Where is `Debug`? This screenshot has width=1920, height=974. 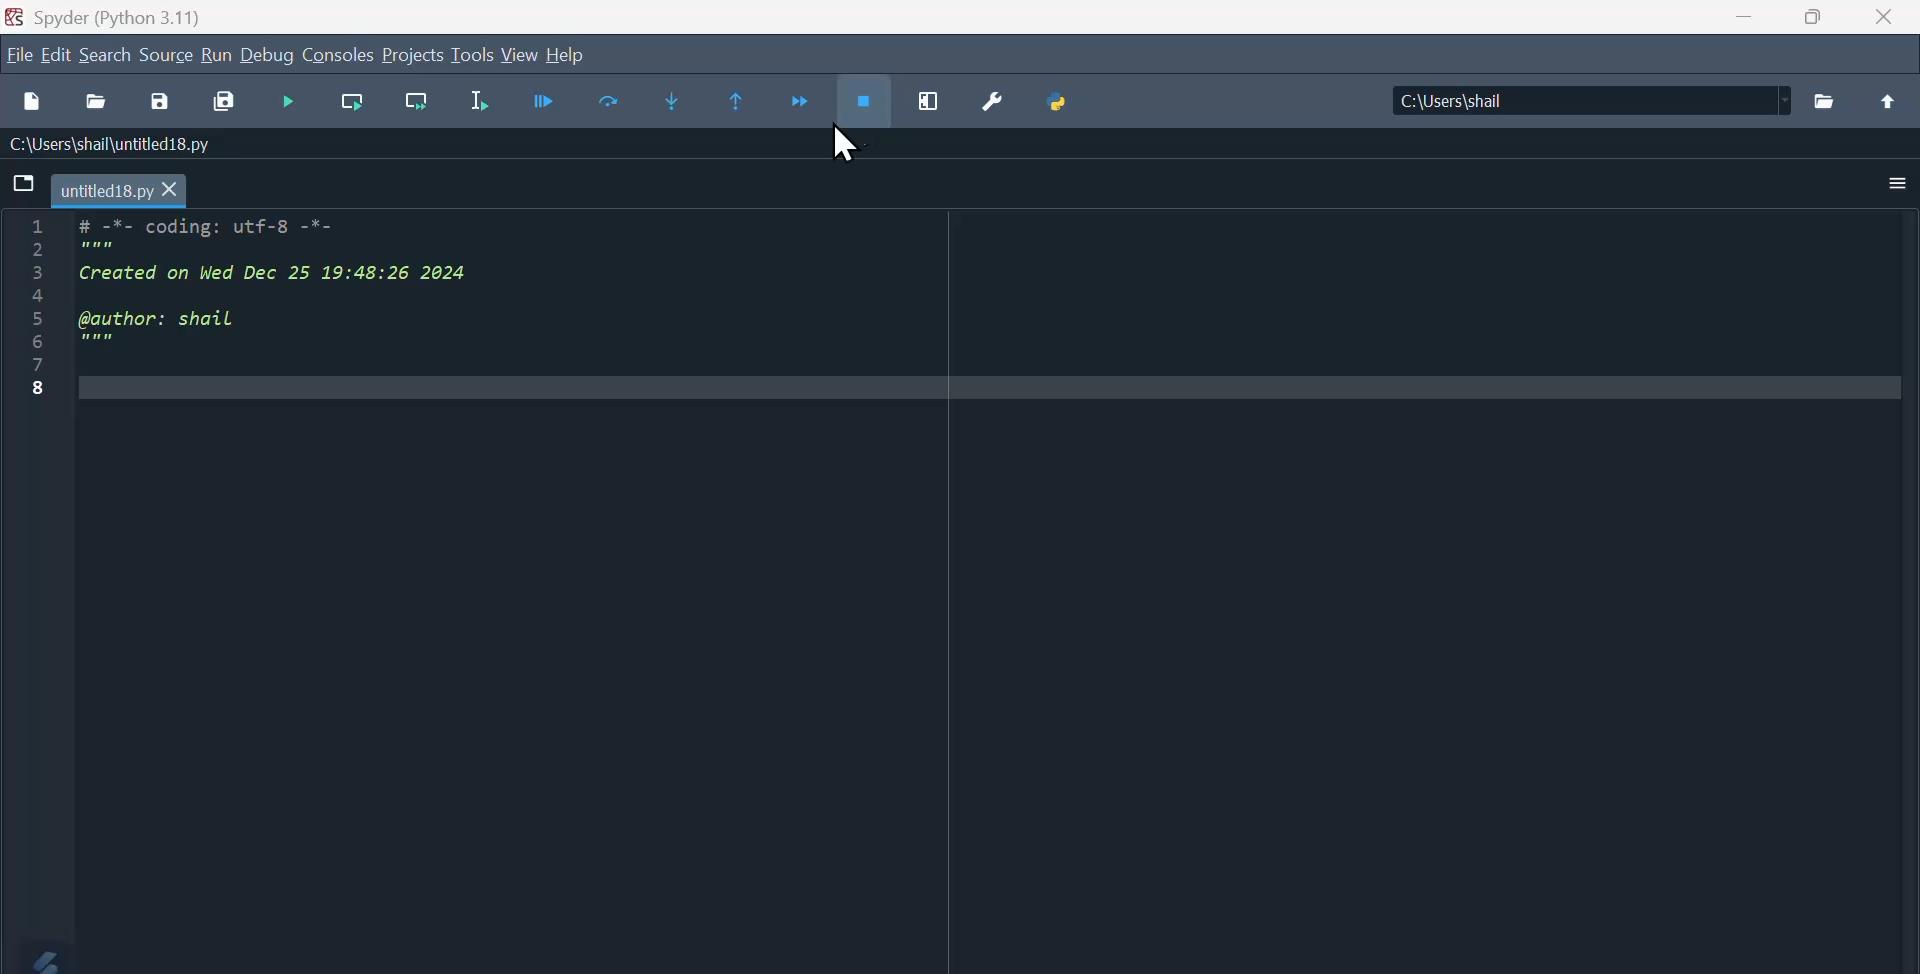 Debug is located at coordinates (269, 52).